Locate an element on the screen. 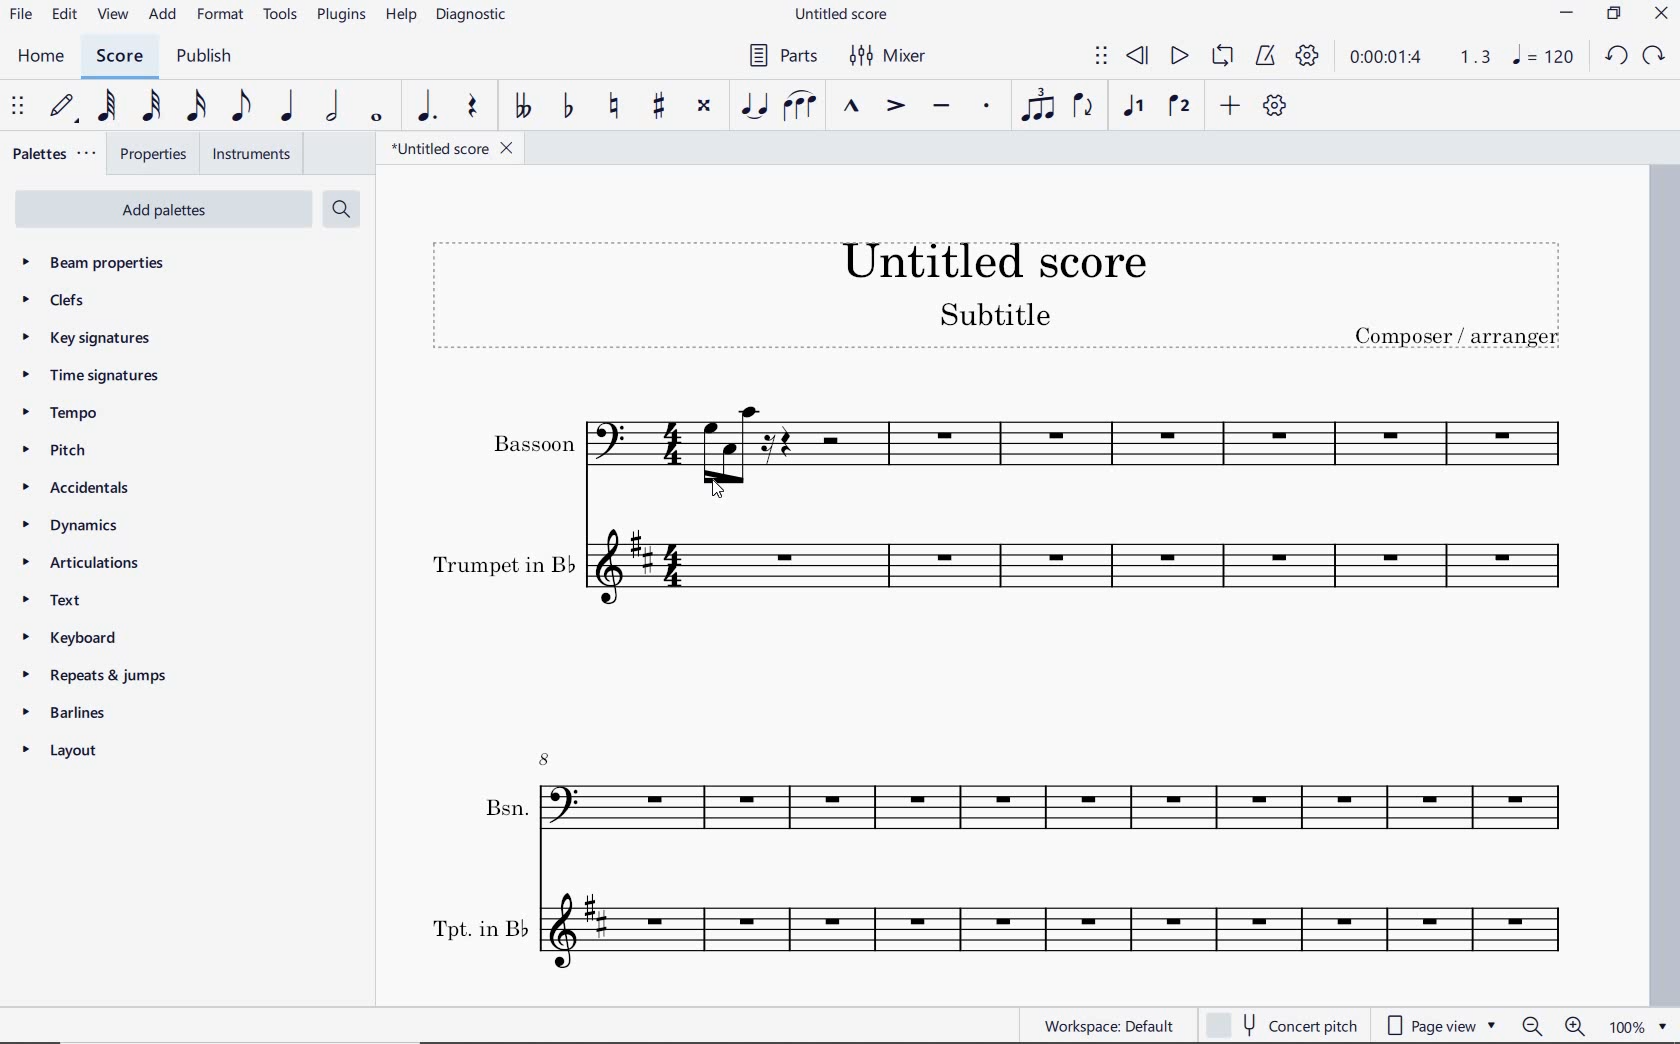 The width and height of the screenshot is (1680, 1044). slur is located at coordinates (801, 105).